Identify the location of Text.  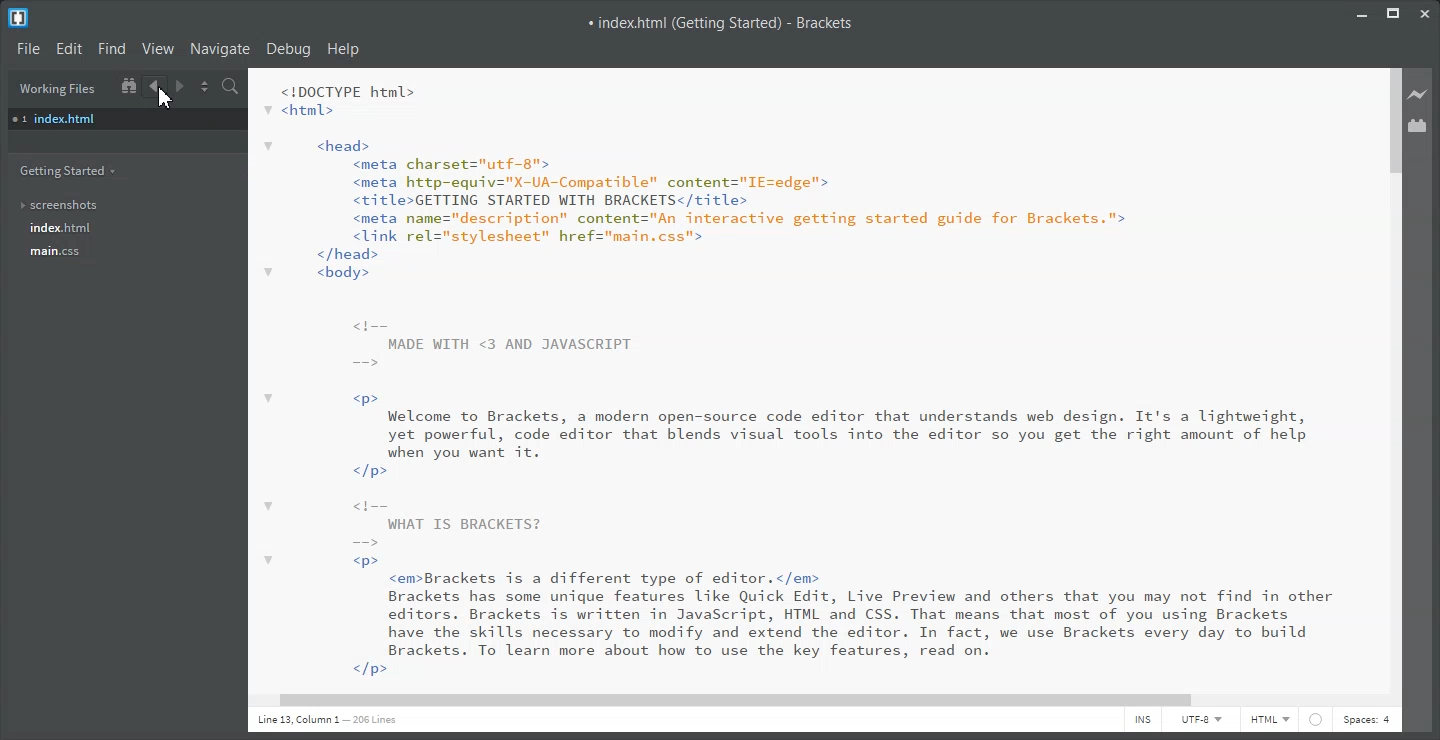
(811, 378).